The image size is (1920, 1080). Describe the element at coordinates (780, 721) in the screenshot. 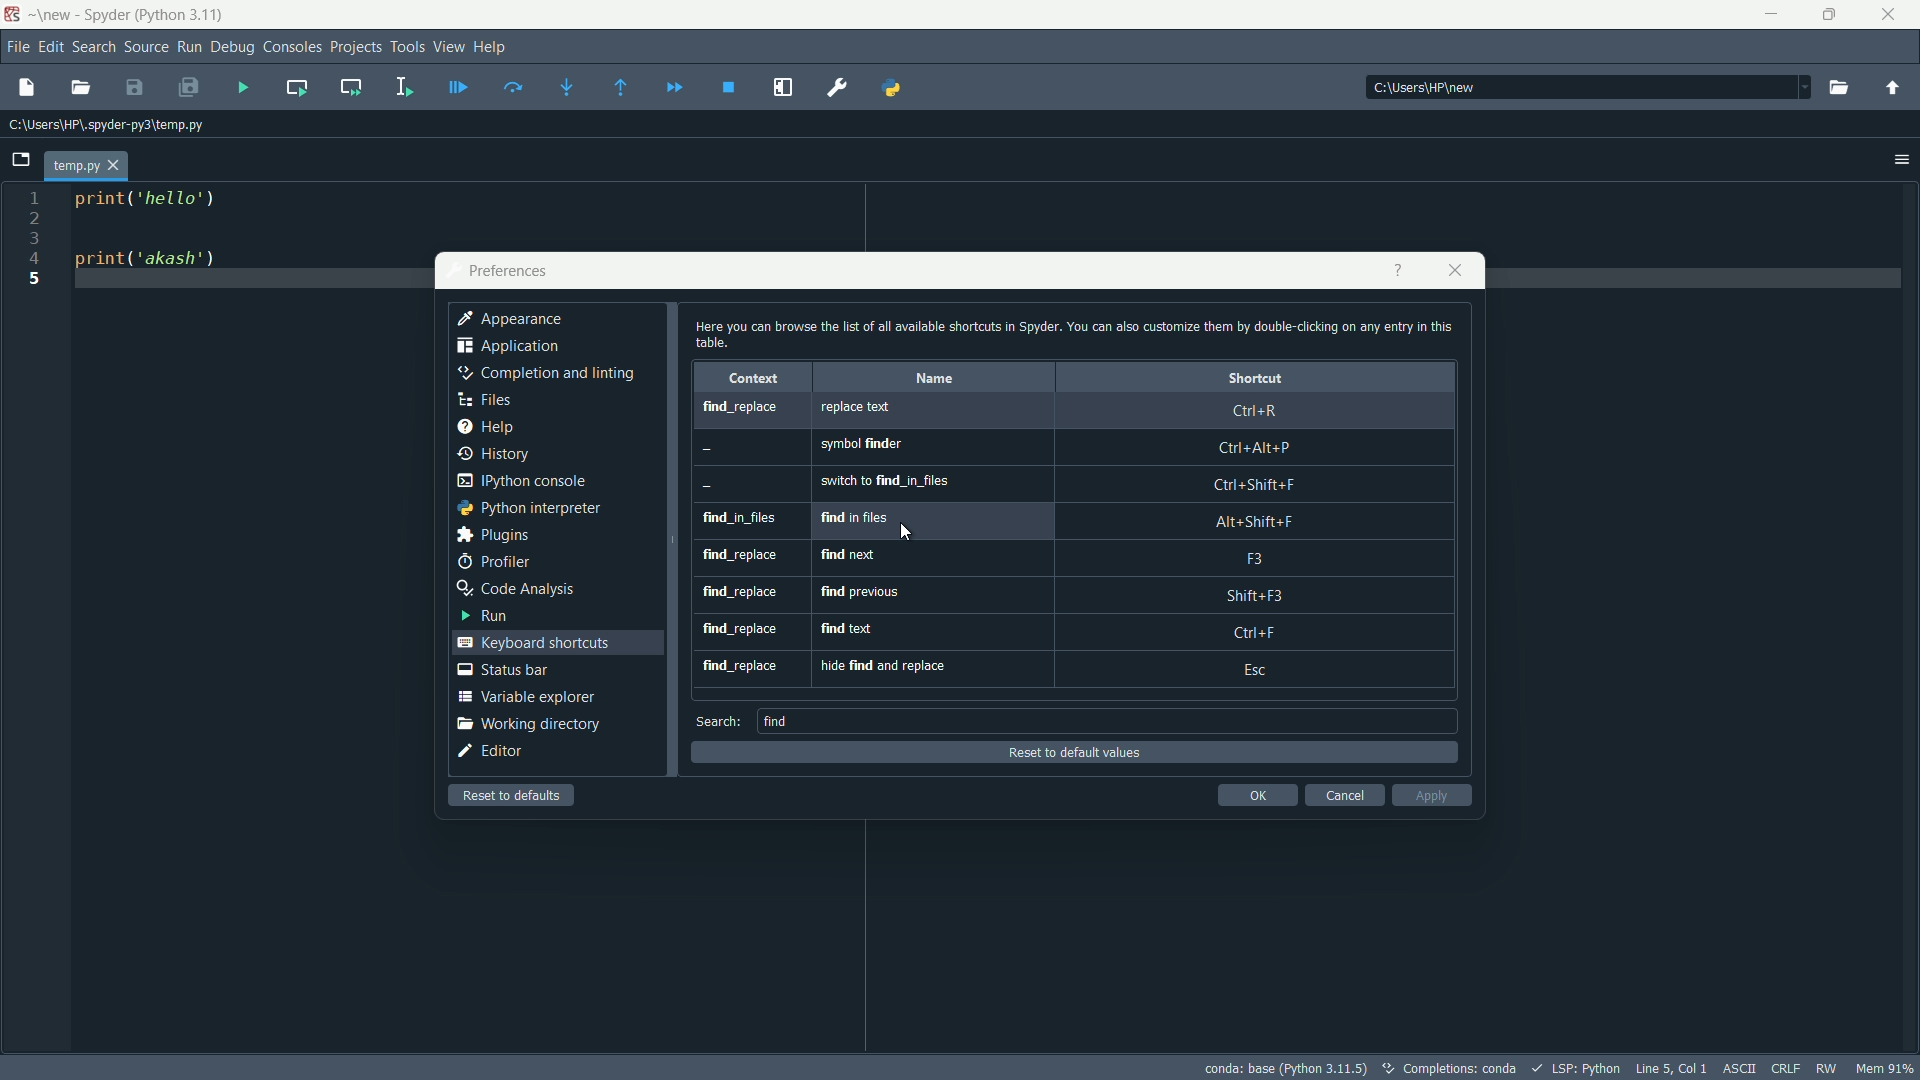

I see `find` at that location.